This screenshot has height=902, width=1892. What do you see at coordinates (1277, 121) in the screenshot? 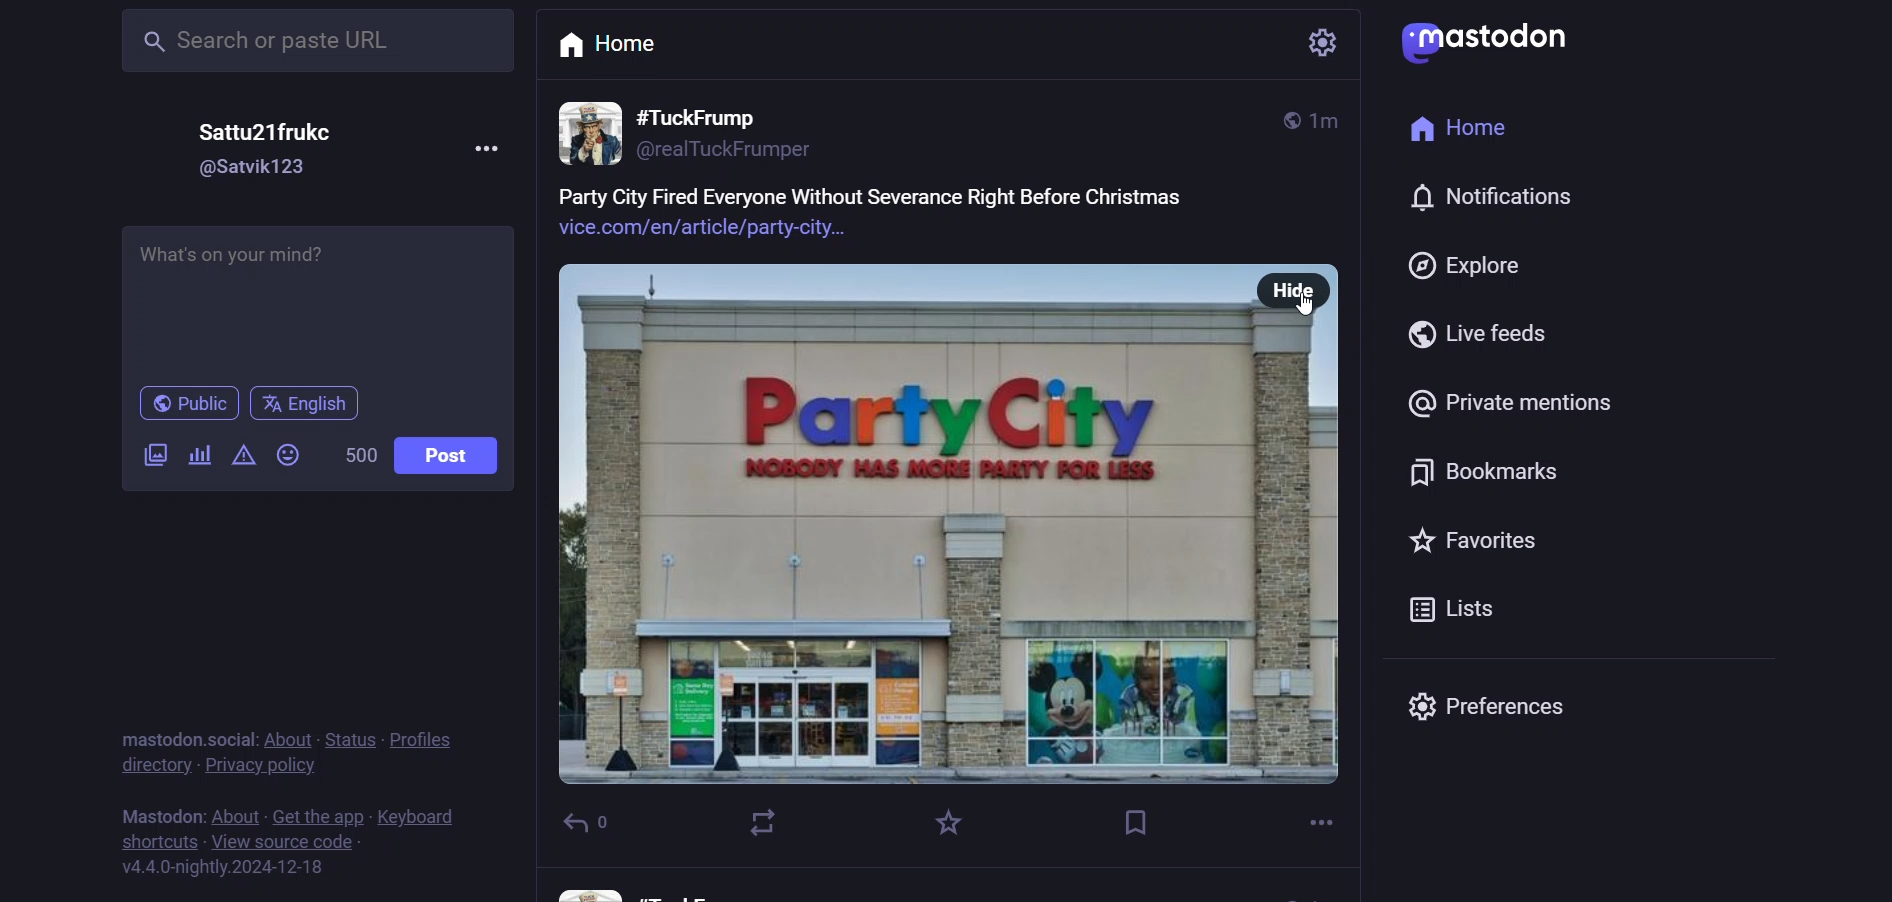
I see `global post` at bounding box center [1277, 121].